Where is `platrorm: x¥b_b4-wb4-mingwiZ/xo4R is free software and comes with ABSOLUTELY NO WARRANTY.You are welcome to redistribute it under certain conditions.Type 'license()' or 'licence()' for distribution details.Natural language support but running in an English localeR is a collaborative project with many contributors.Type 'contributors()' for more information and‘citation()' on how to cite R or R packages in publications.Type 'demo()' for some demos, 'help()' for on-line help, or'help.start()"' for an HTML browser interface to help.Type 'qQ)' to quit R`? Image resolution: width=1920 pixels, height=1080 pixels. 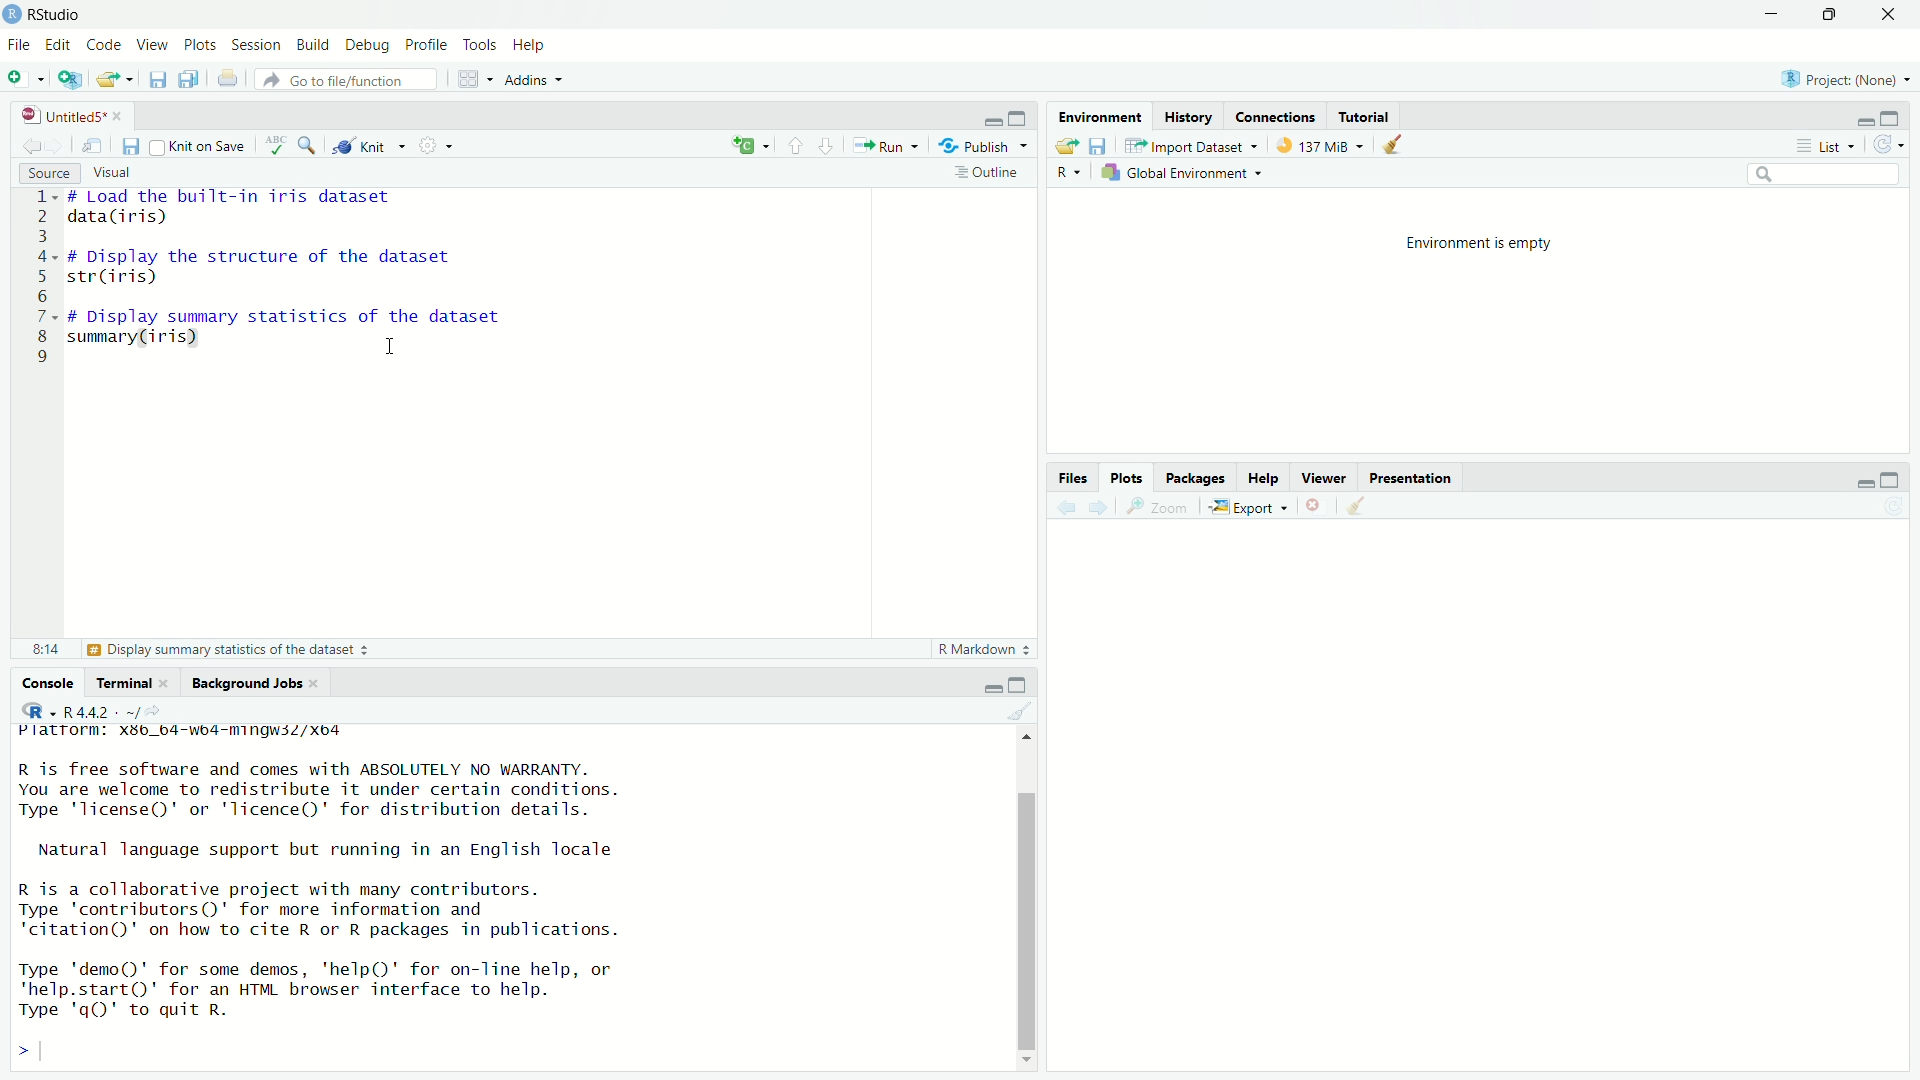 platrorm: x¥b_b4-wb4-mingwiZ/xo4R is free software and comes with ABSOLUTELY NO WARRANTY.You are welcome to redistribute it under certain conditions.Type 'license()' or 'licence()' for distribution details.Natural language support but running in an English localeR is a collaborative project with many contributors.Type 'contributors()' for more information and‘citation()' on how to cite R or R packages in publications.Type 'demo()' for some demos, 'help()' for on-line help, or'help.start()"' for an HTML browser interface to help.Type 'qQ)' to quit R is located at coordinates (505, 897).